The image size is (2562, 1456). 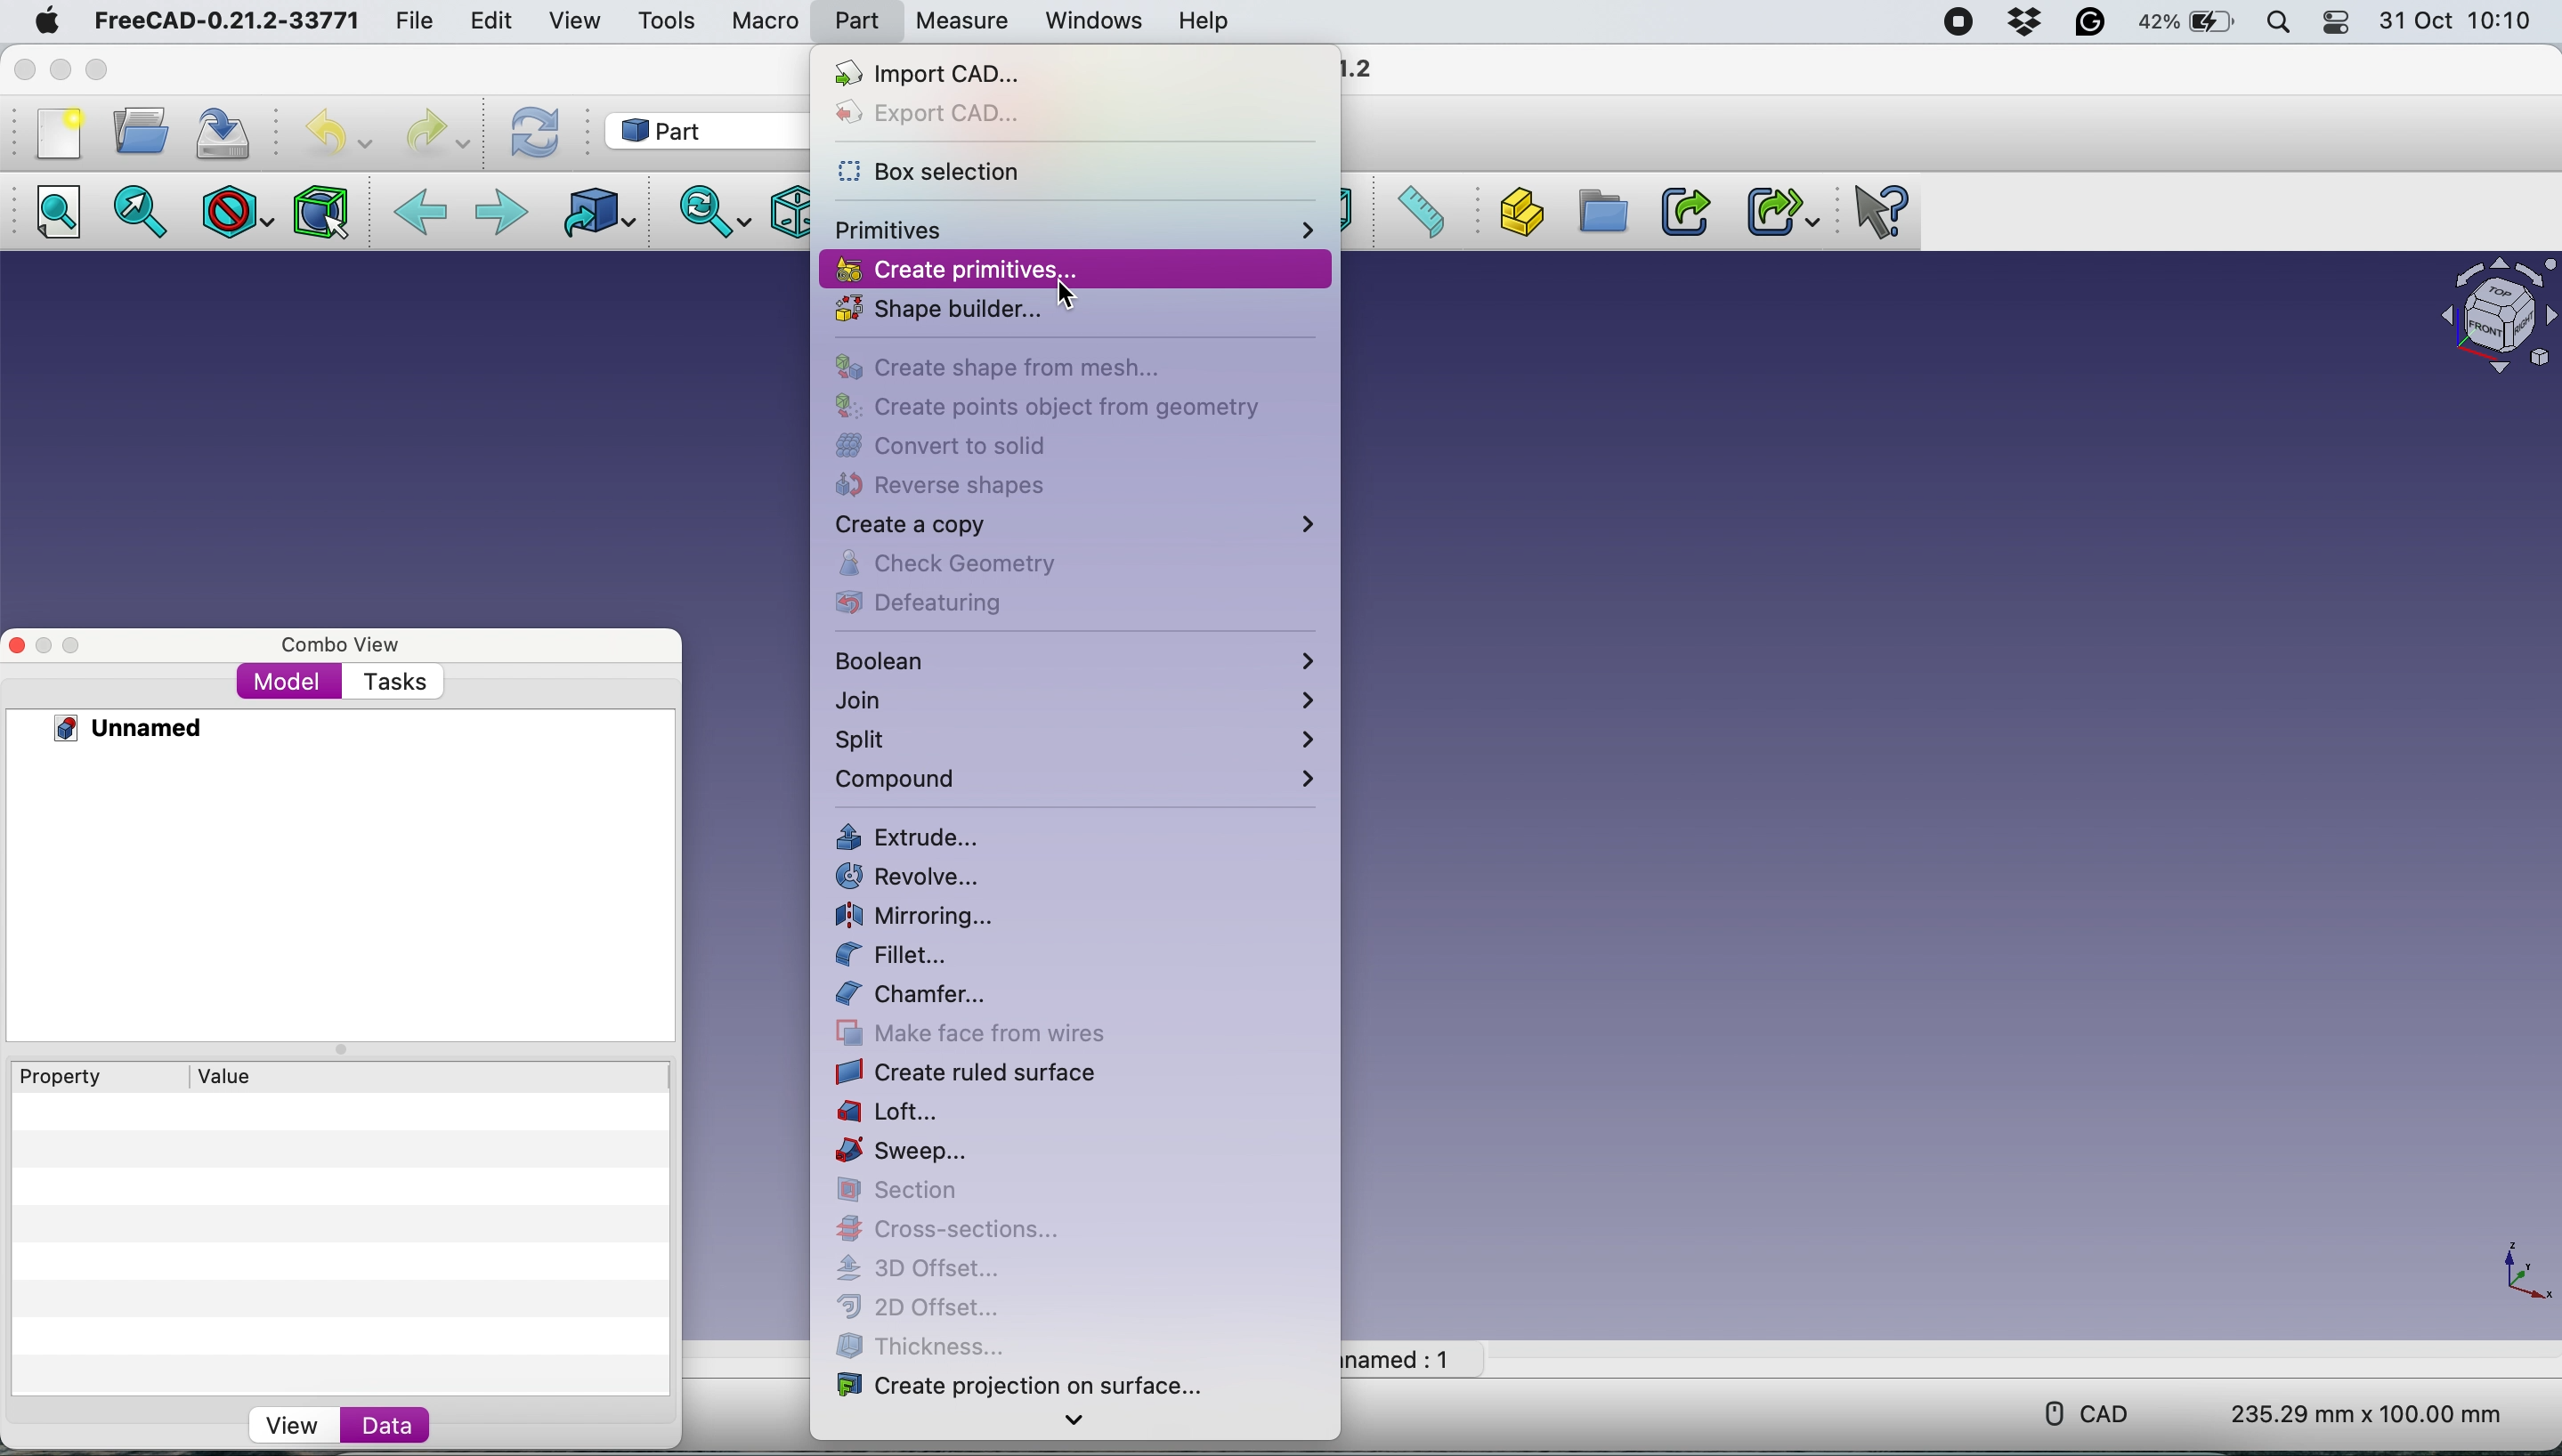 What do you see at coordinates (423, 210) in the screenshot?
I see `Backward` at bounding box center [423, 210].